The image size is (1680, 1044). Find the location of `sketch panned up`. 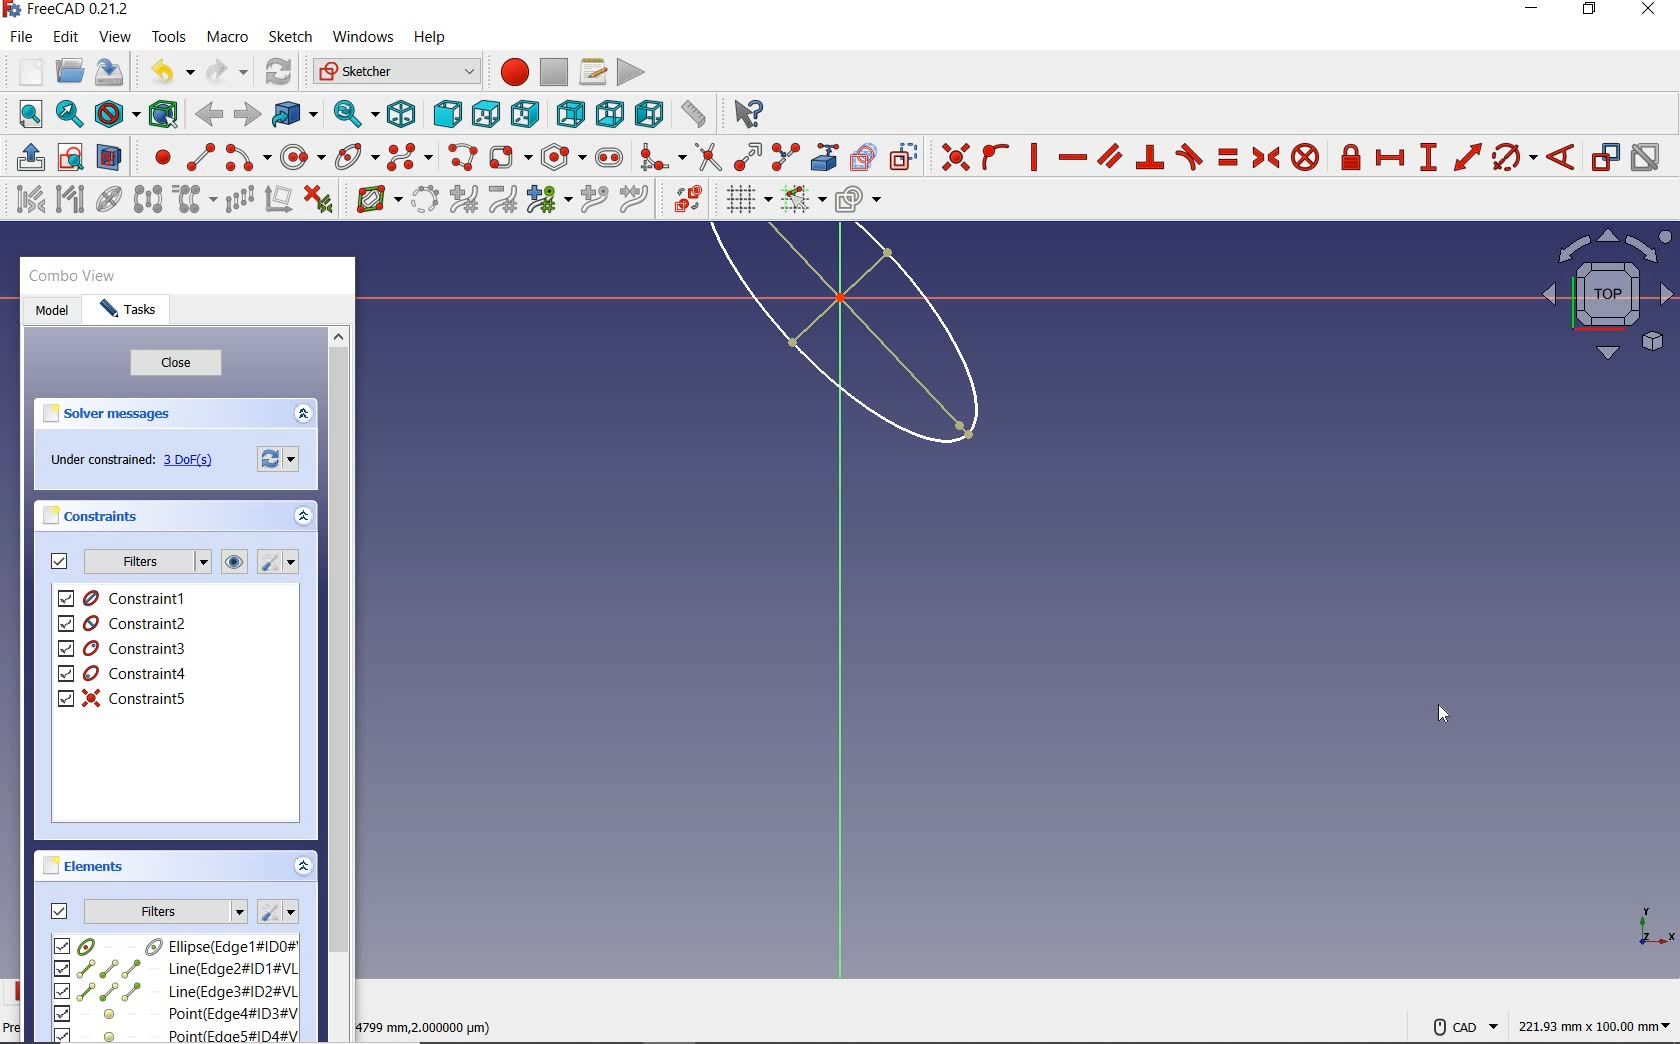

sketch panned up is located at coordinates (810, 349).